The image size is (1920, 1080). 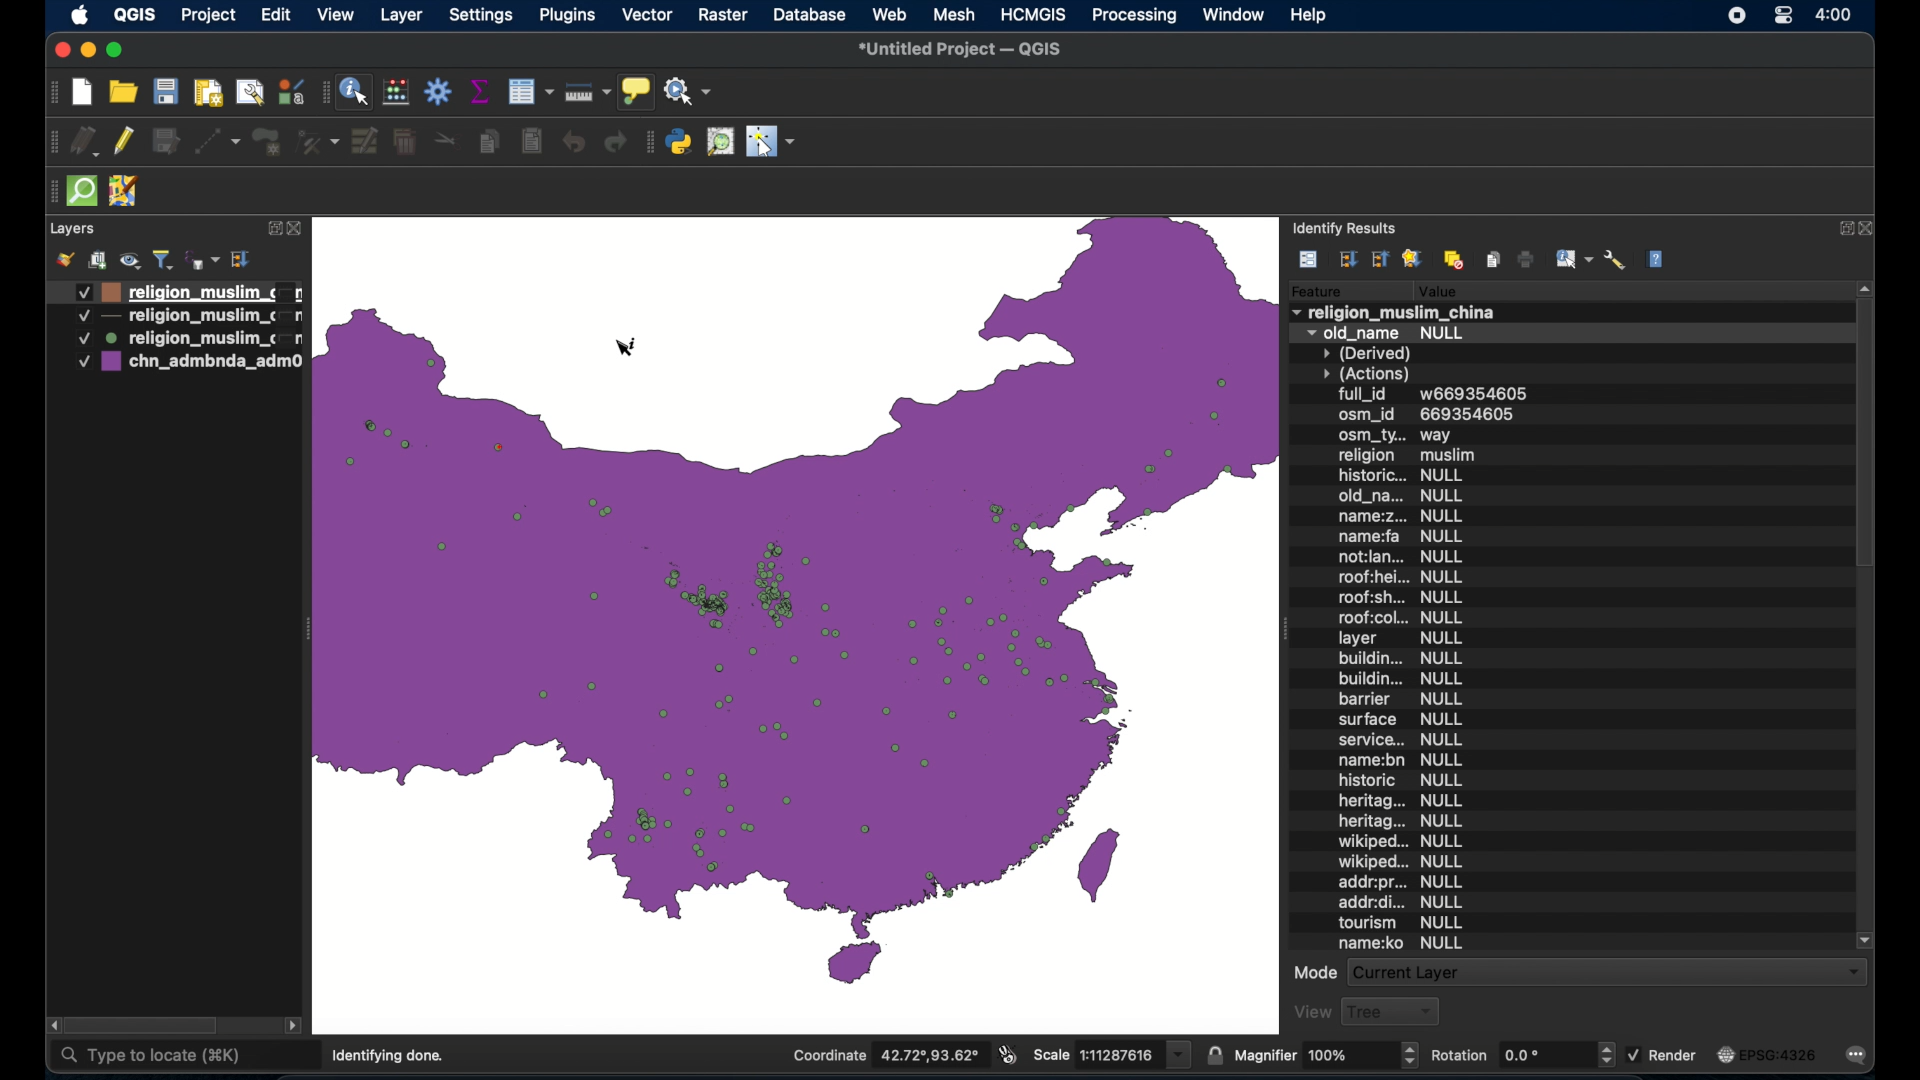 What do you see at coordinates (533, 92) in the screenshot?
I see `open attribute table` at bounding box center [533, 92].